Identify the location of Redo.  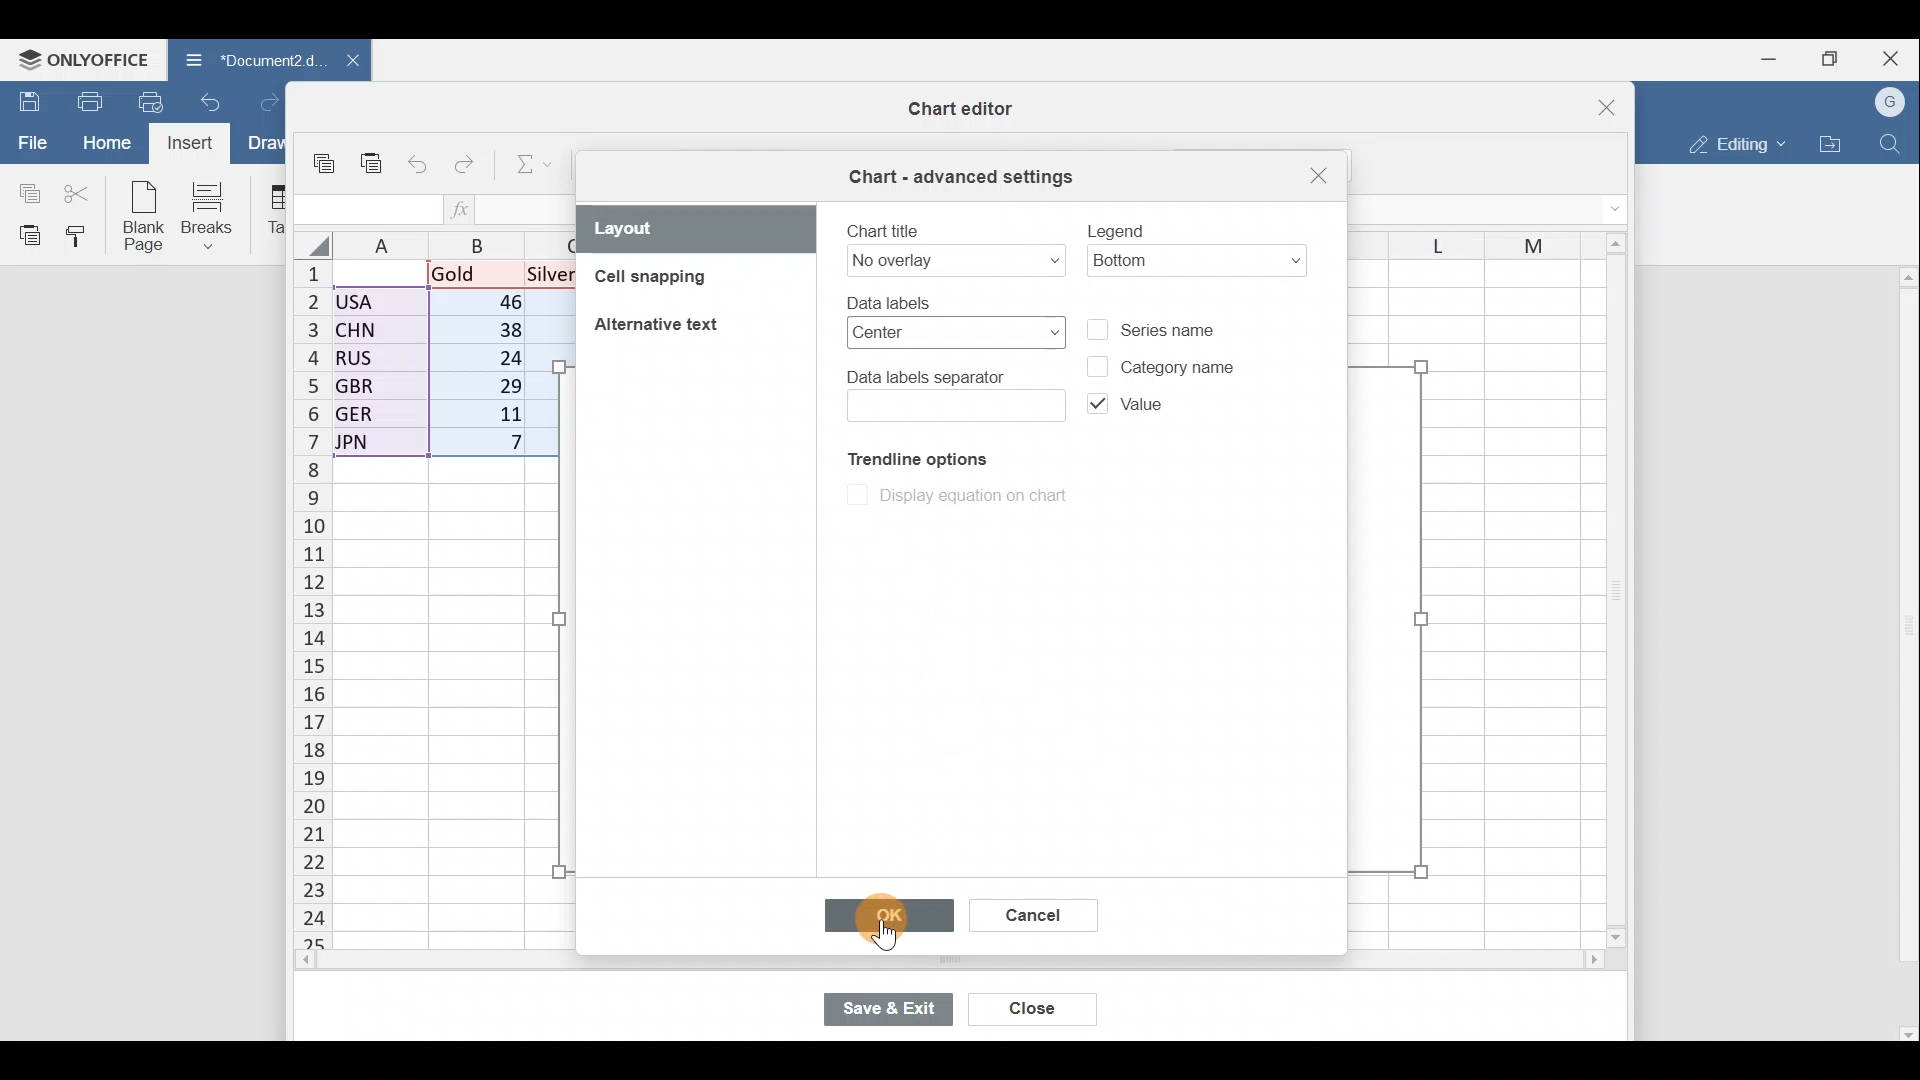
(466, 169).